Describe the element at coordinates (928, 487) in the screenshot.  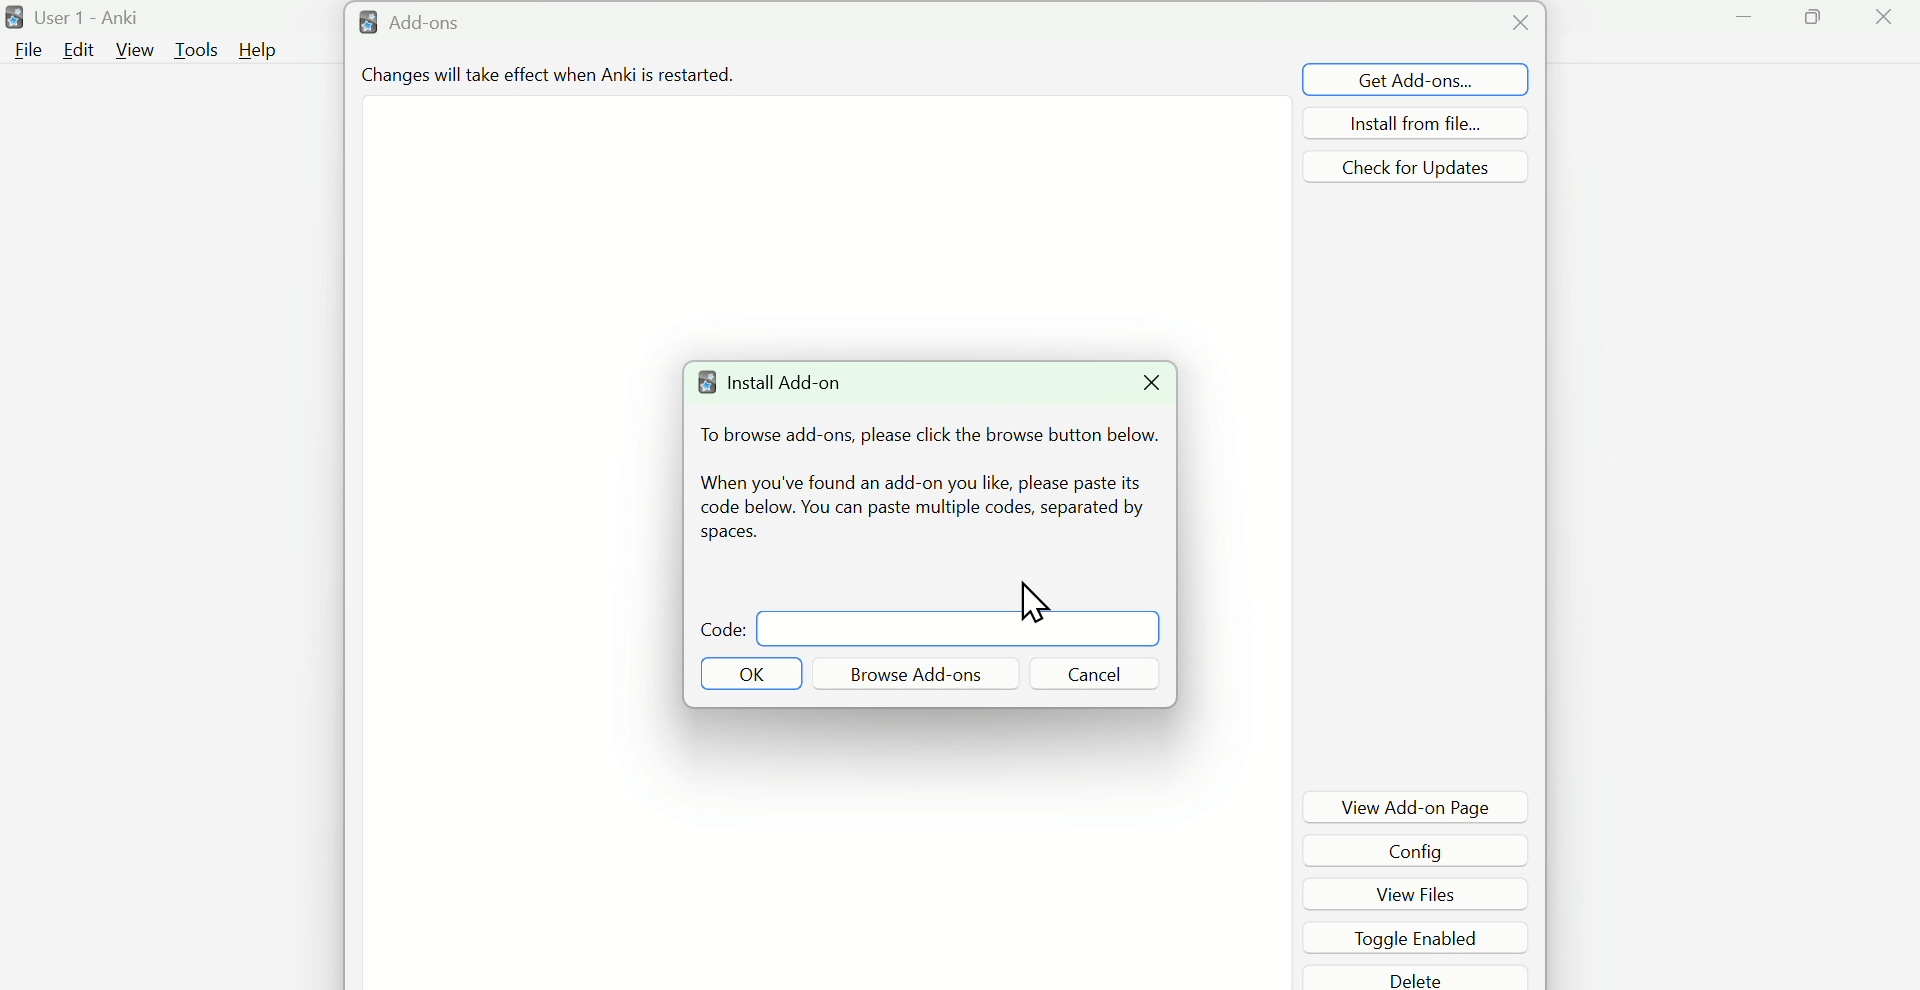
I see `To browse add-ons, please click the browse button below.
When you've found an add-on you like, please paste its
code below. You can paste multiple codes, separated by
spaces.` at that location.